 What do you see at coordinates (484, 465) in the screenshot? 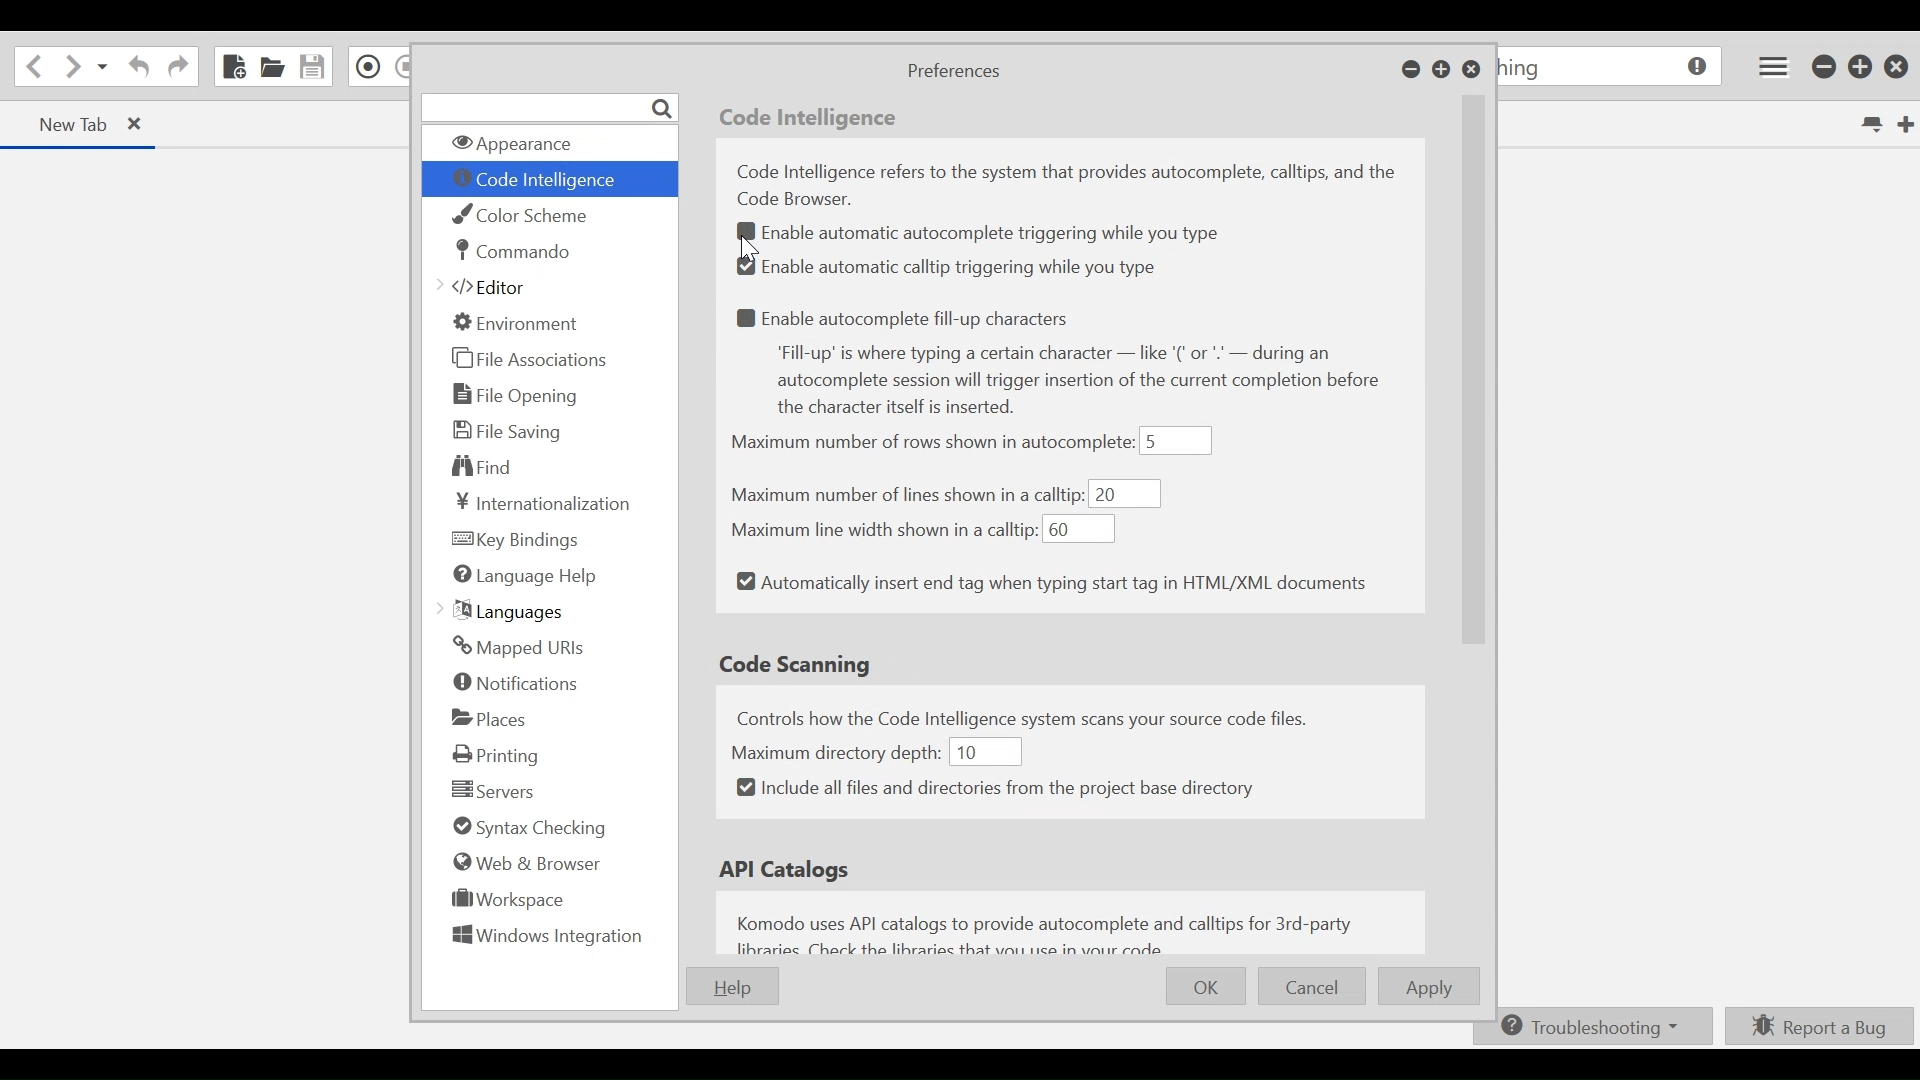
I see `Find` at bounding box center [484, 465].